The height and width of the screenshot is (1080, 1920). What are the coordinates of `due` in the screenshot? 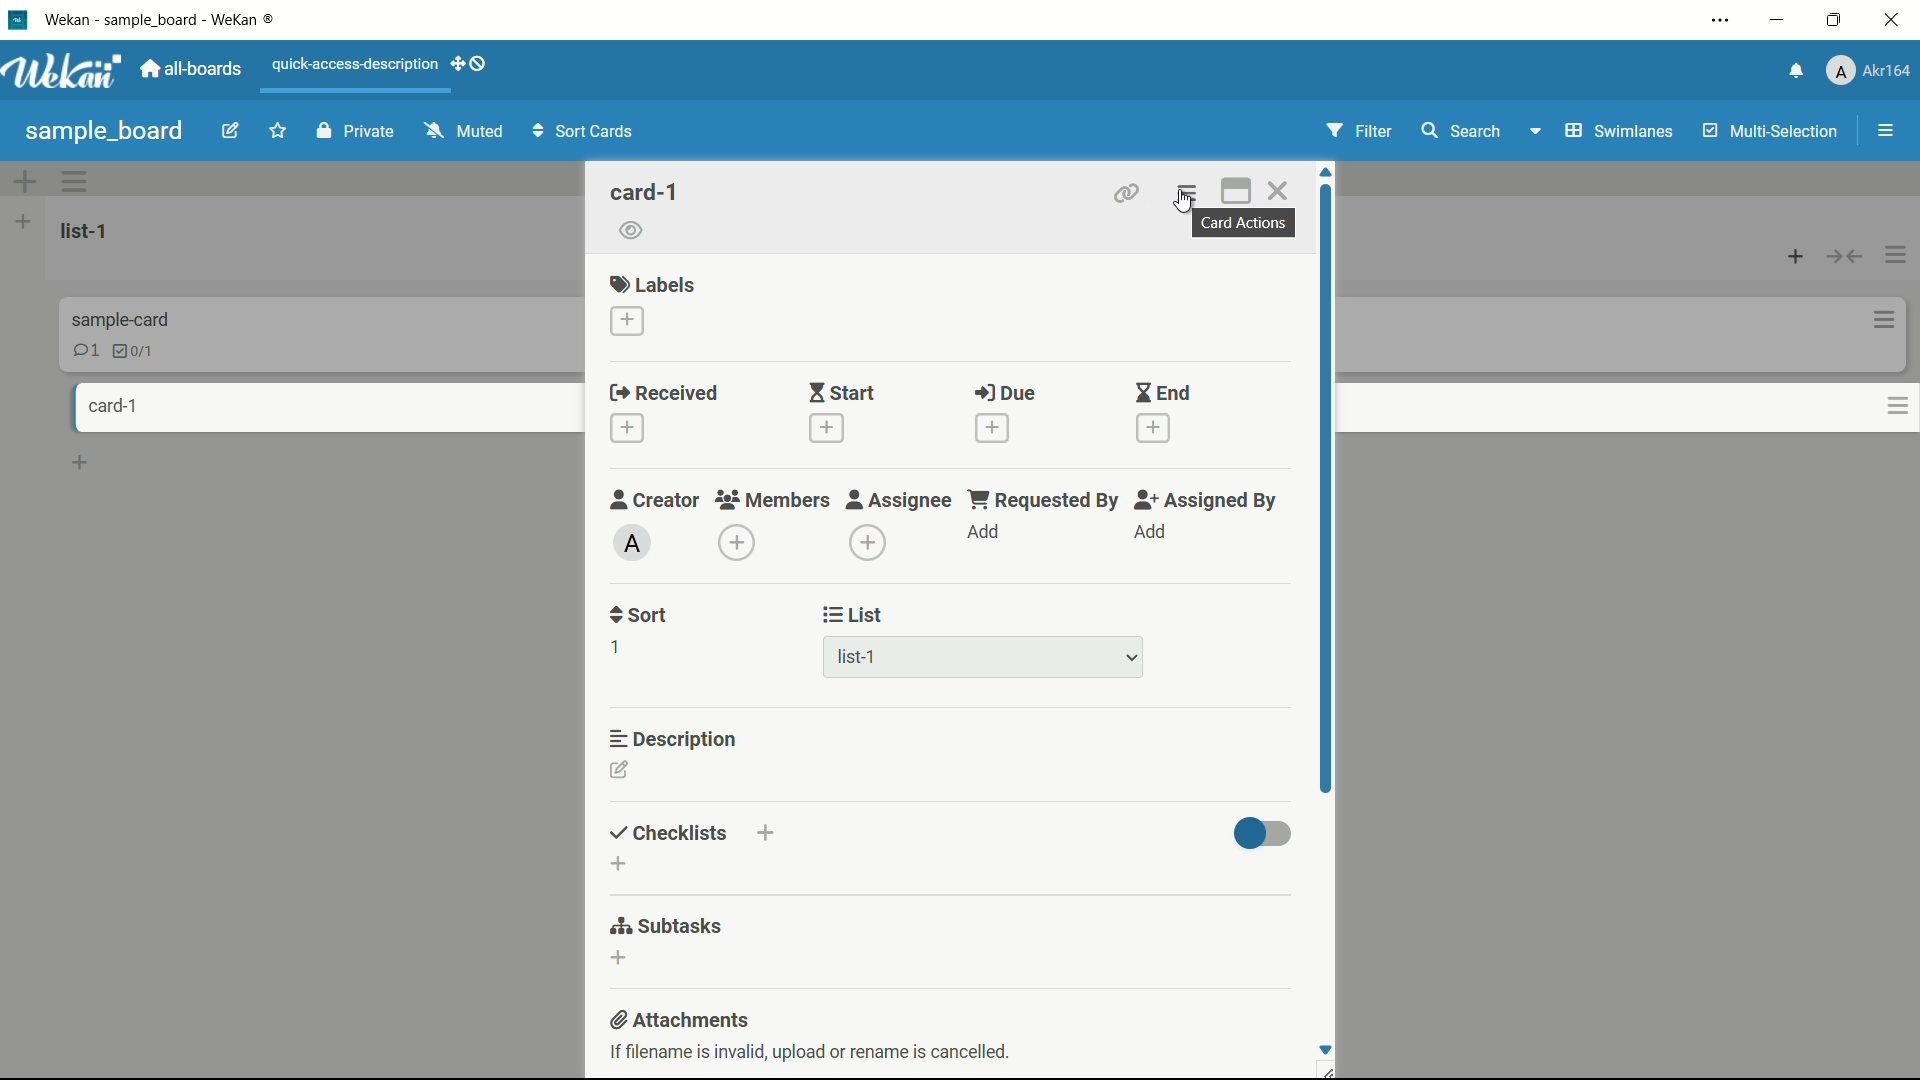 It's located at (1006, 393).